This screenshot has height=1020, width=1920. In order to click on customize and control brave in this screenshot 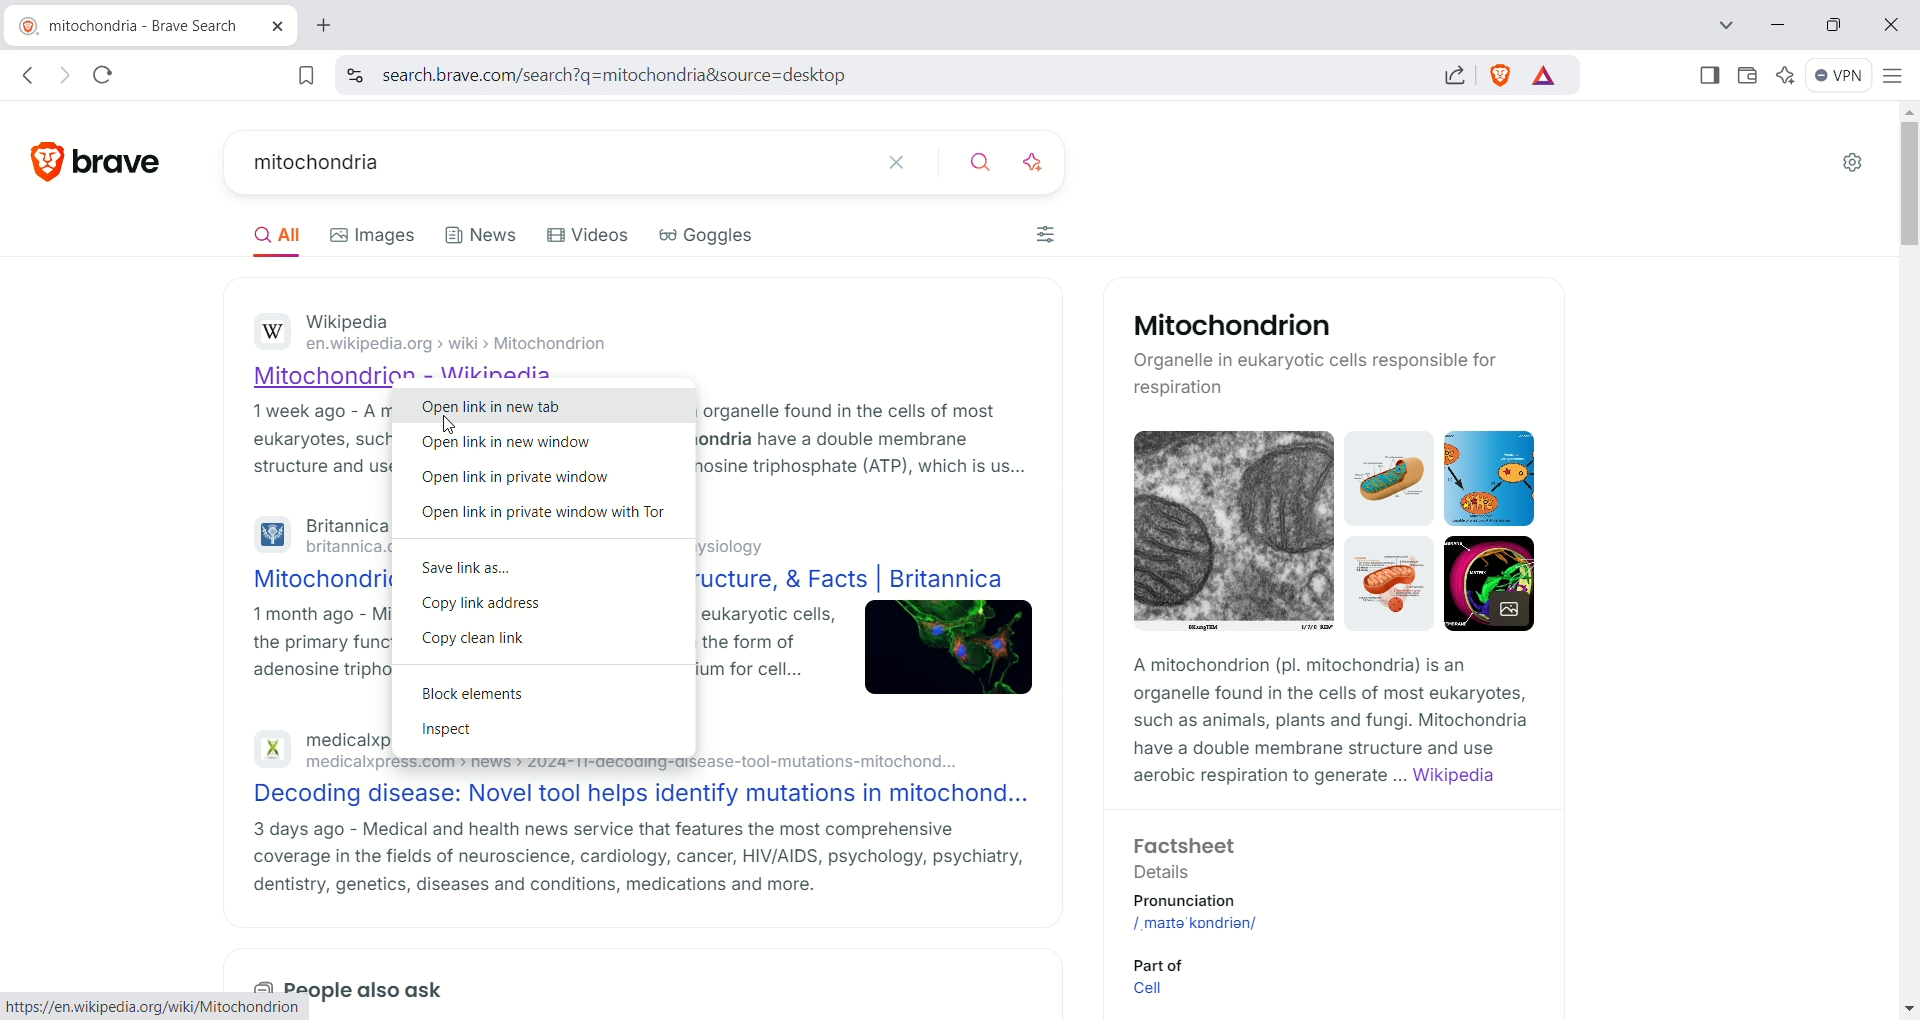, I will do `click(1898, 77)`.